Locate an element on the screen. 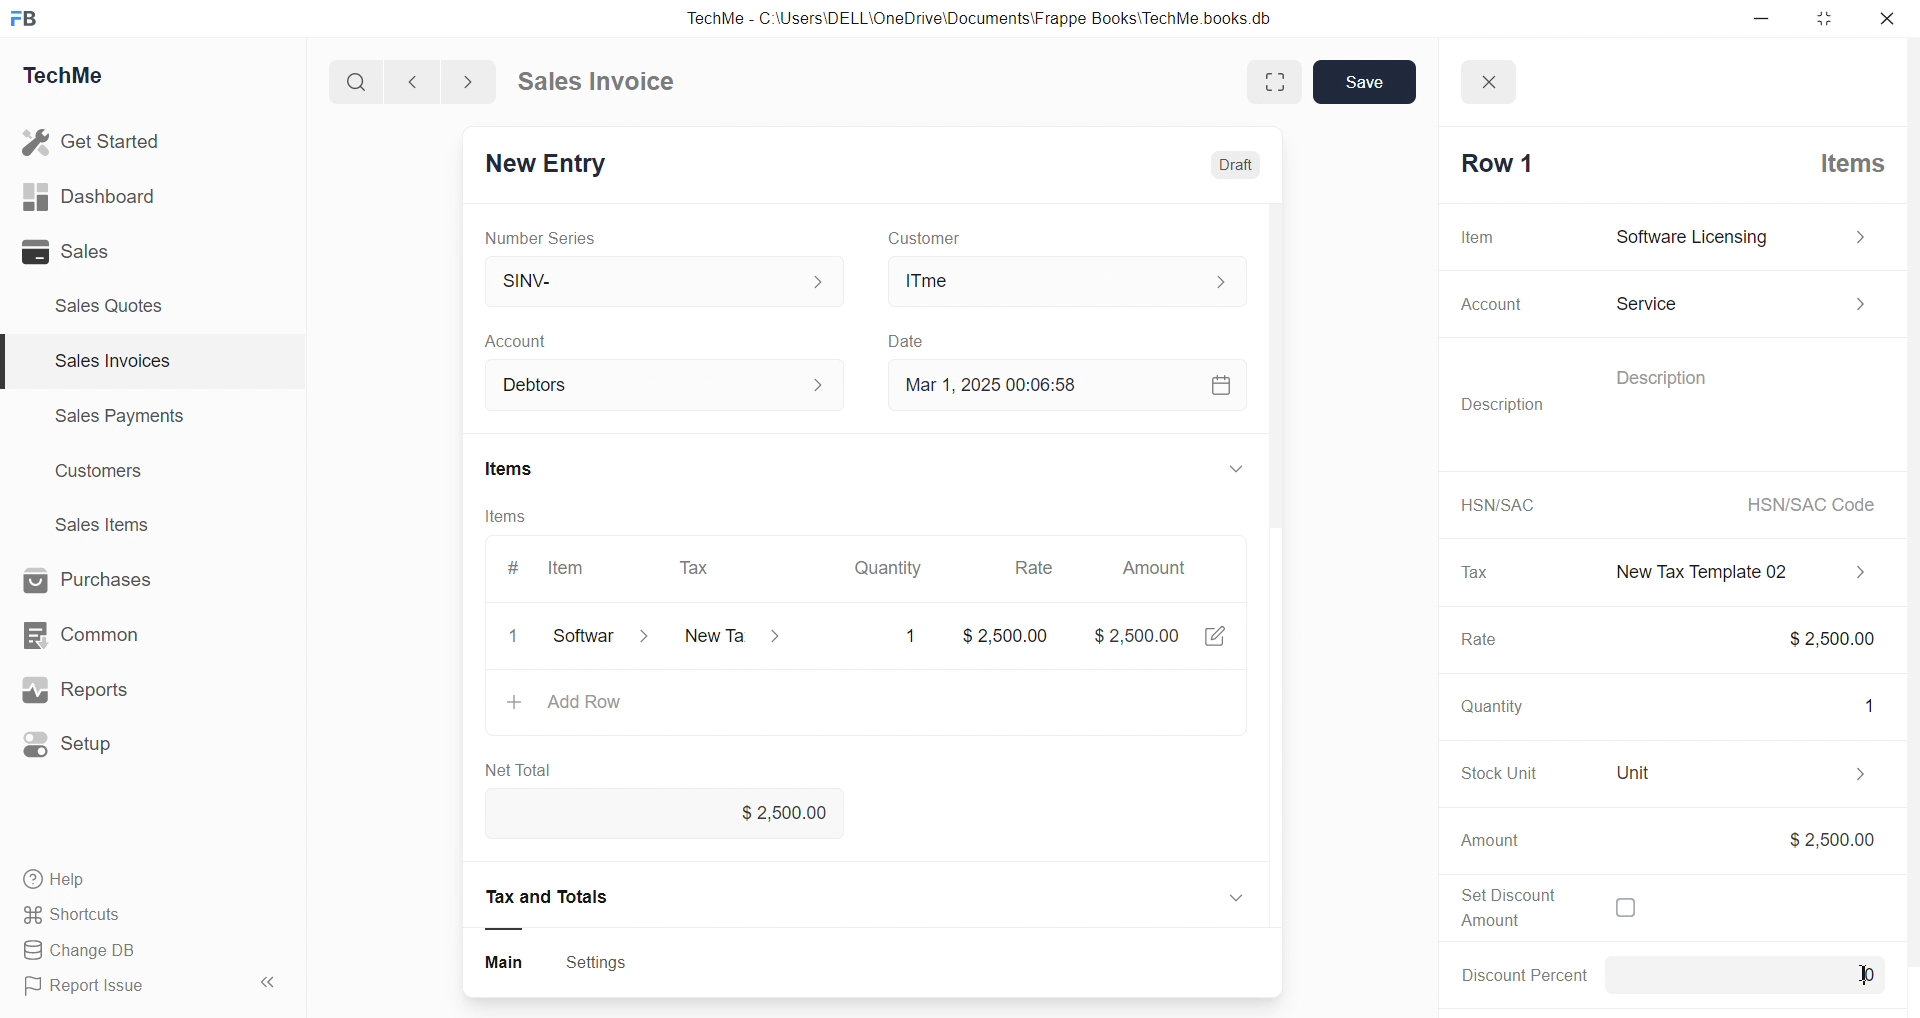  NewTa > is located at coordinates (730, 638).